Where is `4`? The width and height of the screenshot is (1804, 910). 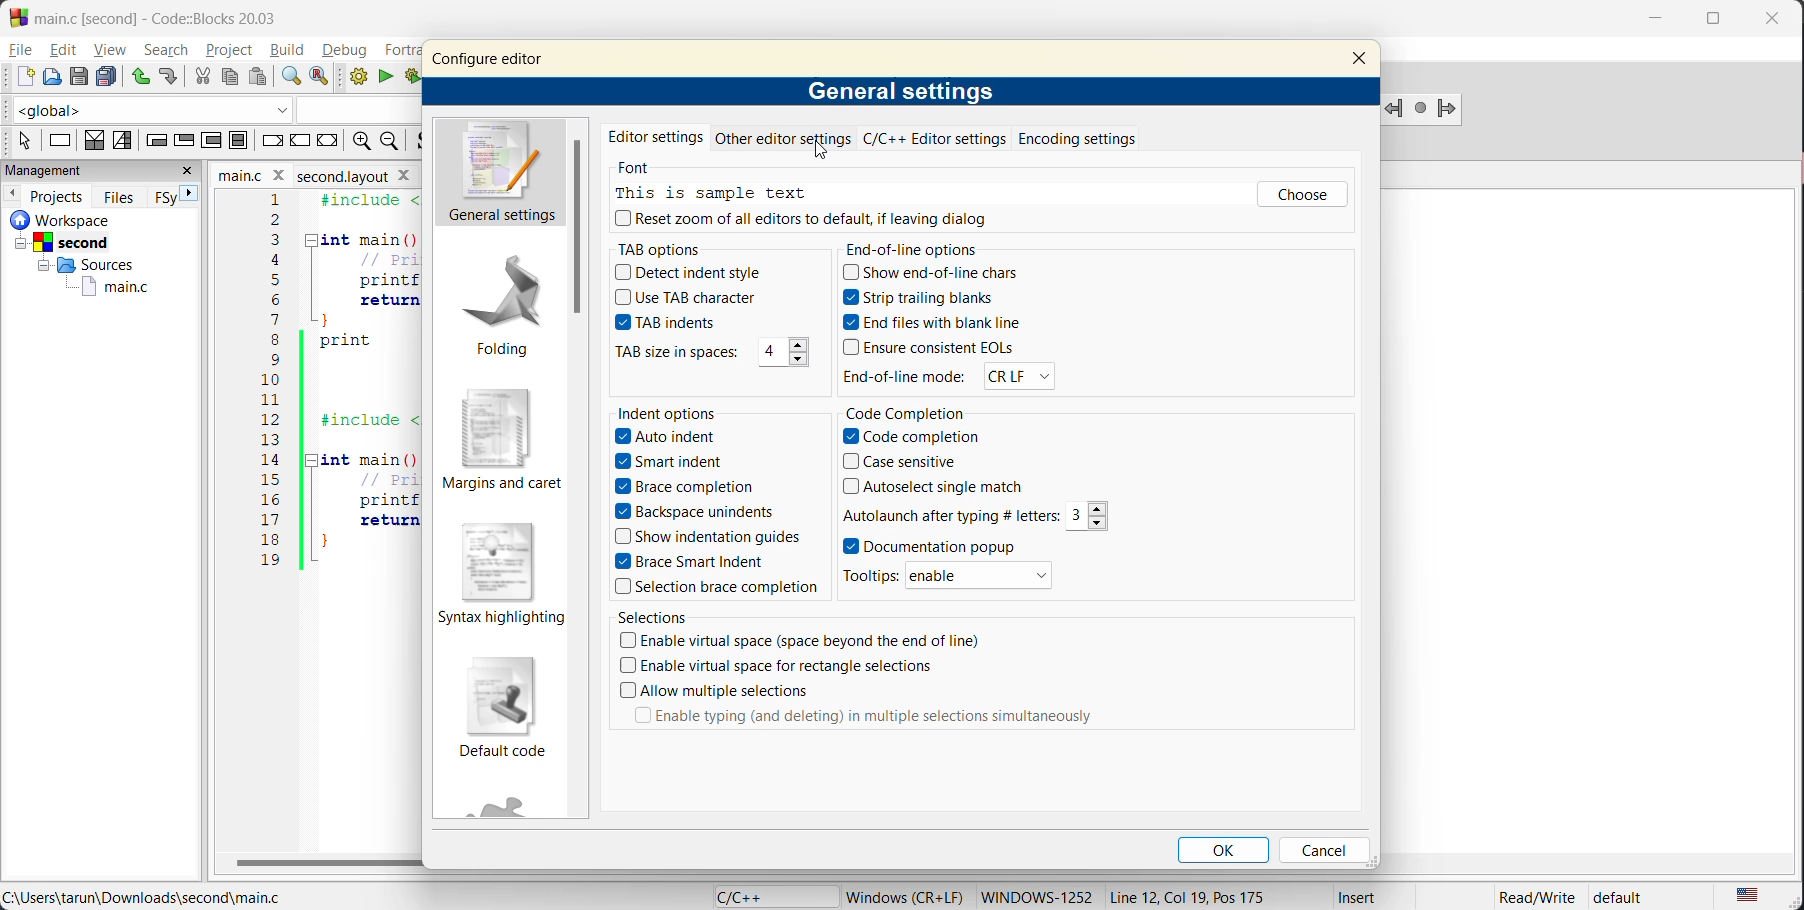 4 is located at coordinates (785, 351).